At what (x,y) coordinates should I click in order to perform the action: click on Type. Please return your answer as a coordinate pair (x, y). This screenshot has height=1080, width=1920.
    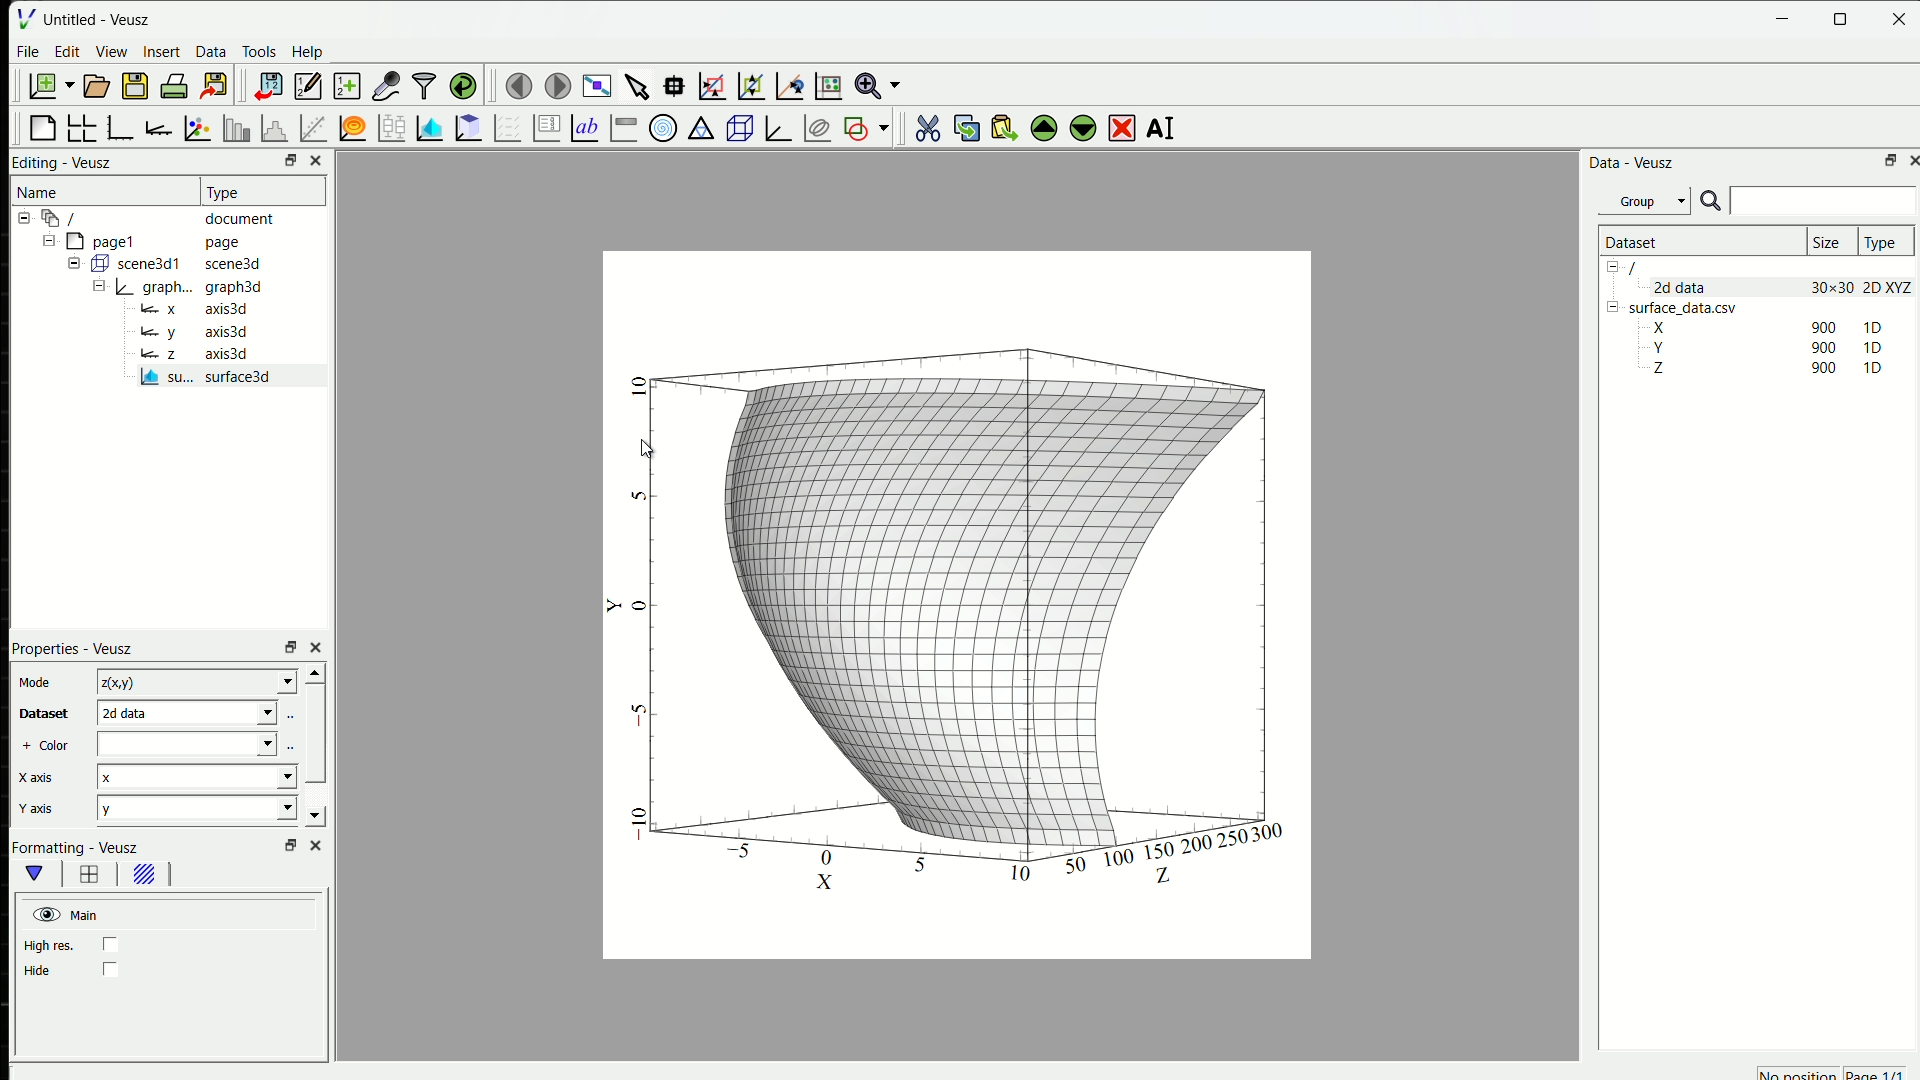
    Looking at the image, I should click on (222, 193).